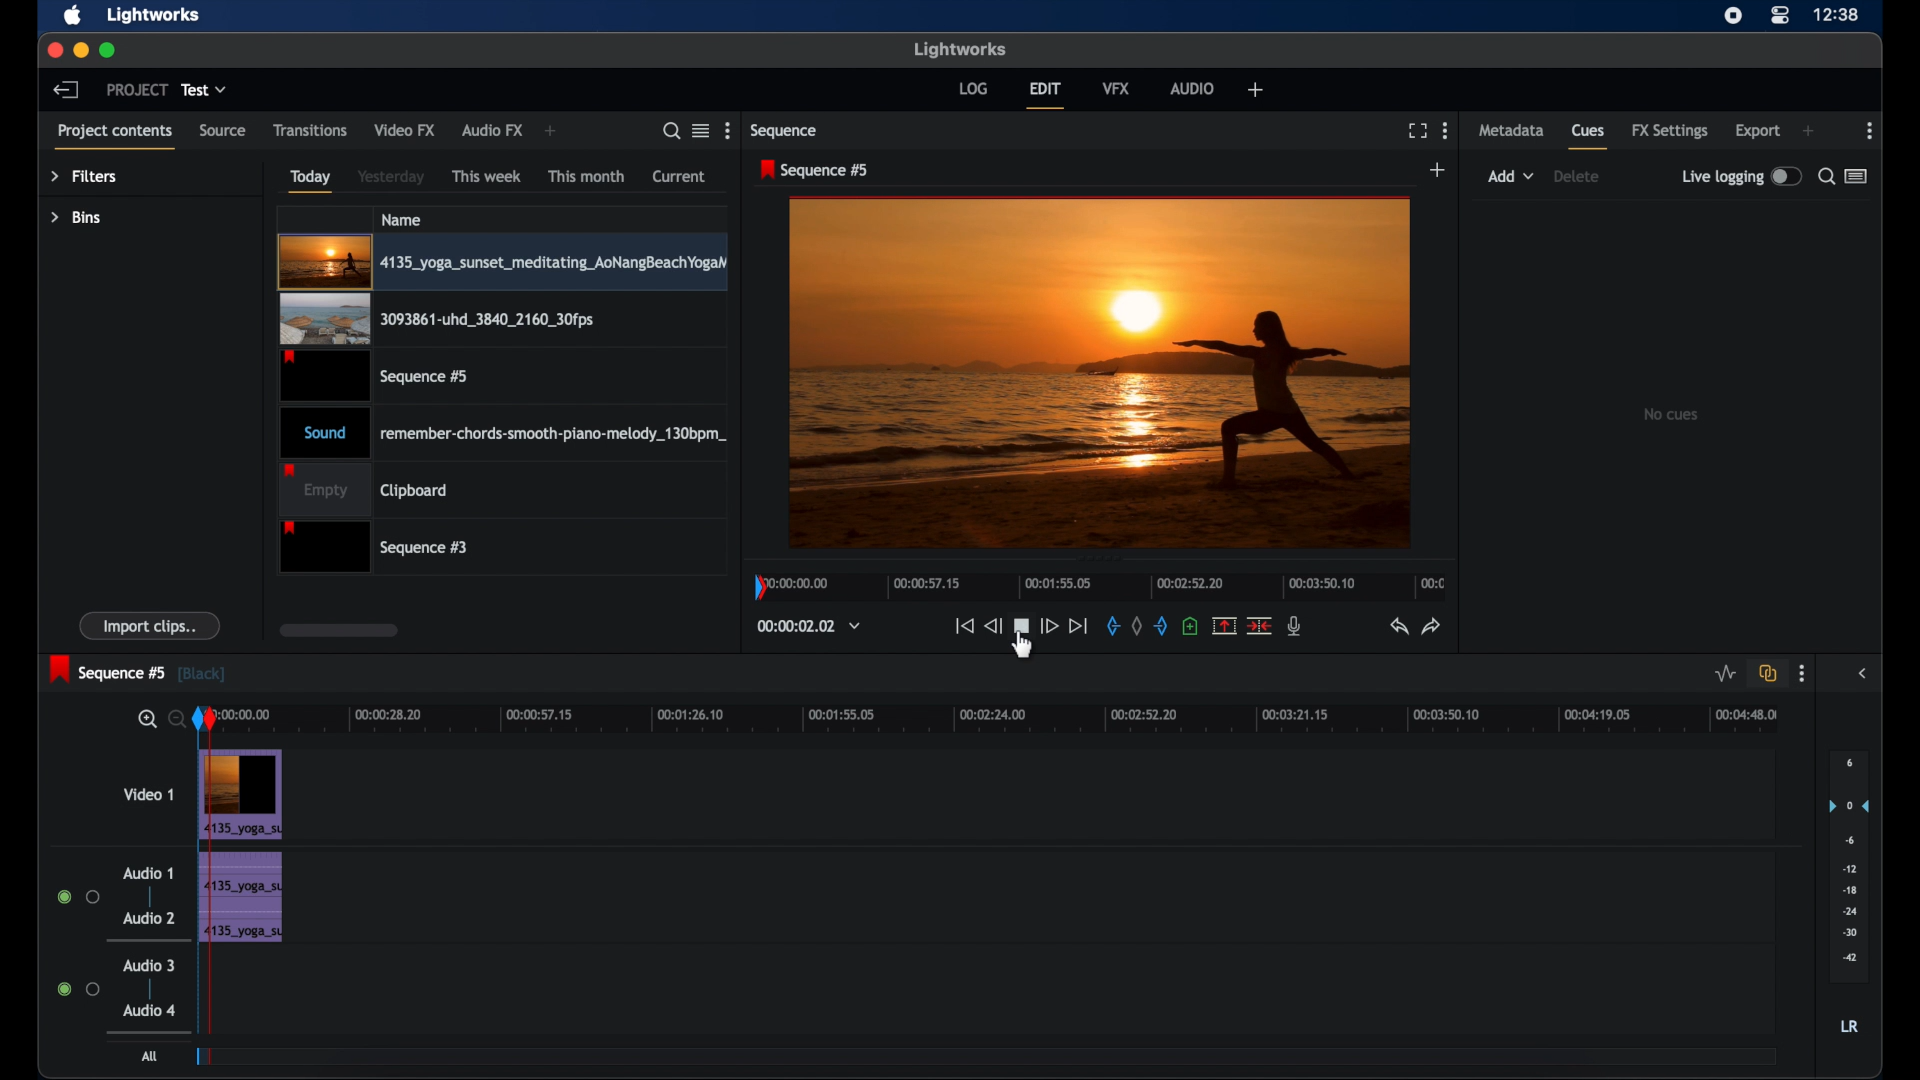  Describe the element at coordinates (487, 175) in the screenshot. I see `this week` at that location.